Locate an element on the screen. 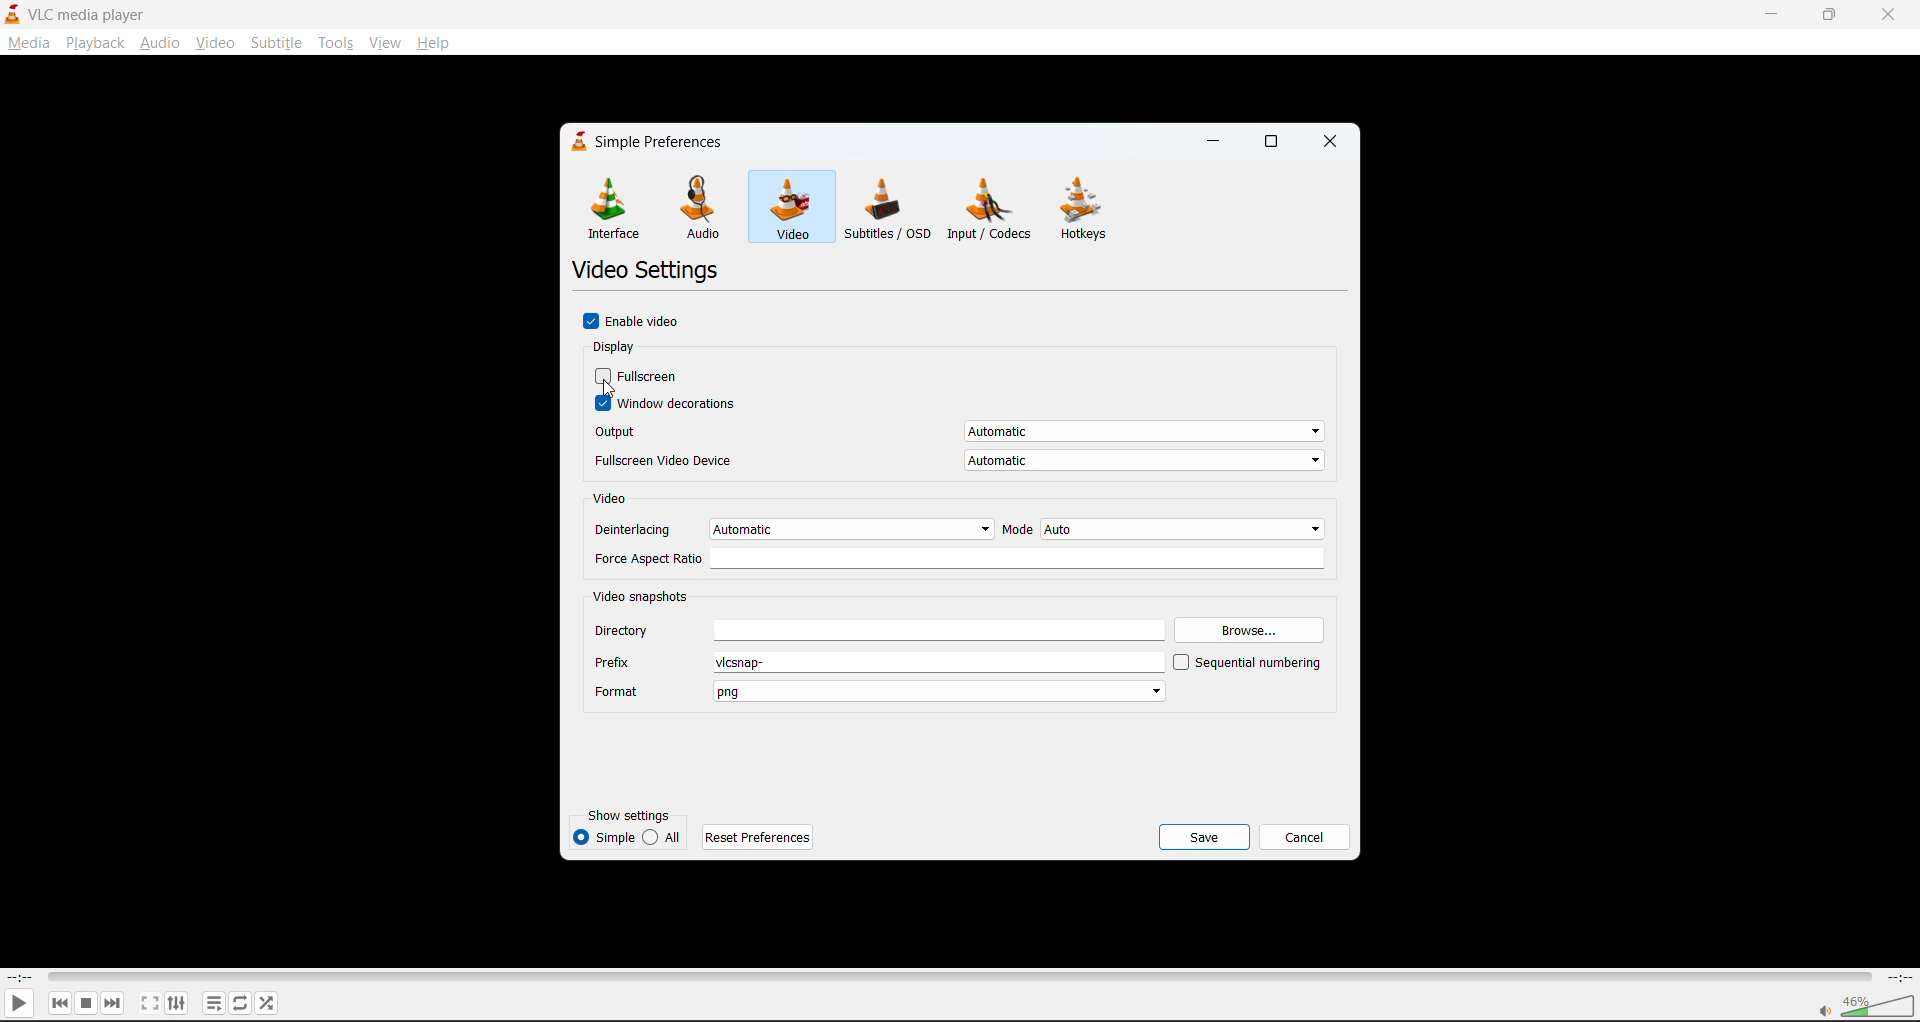  display is located at coordinates (624, 348).